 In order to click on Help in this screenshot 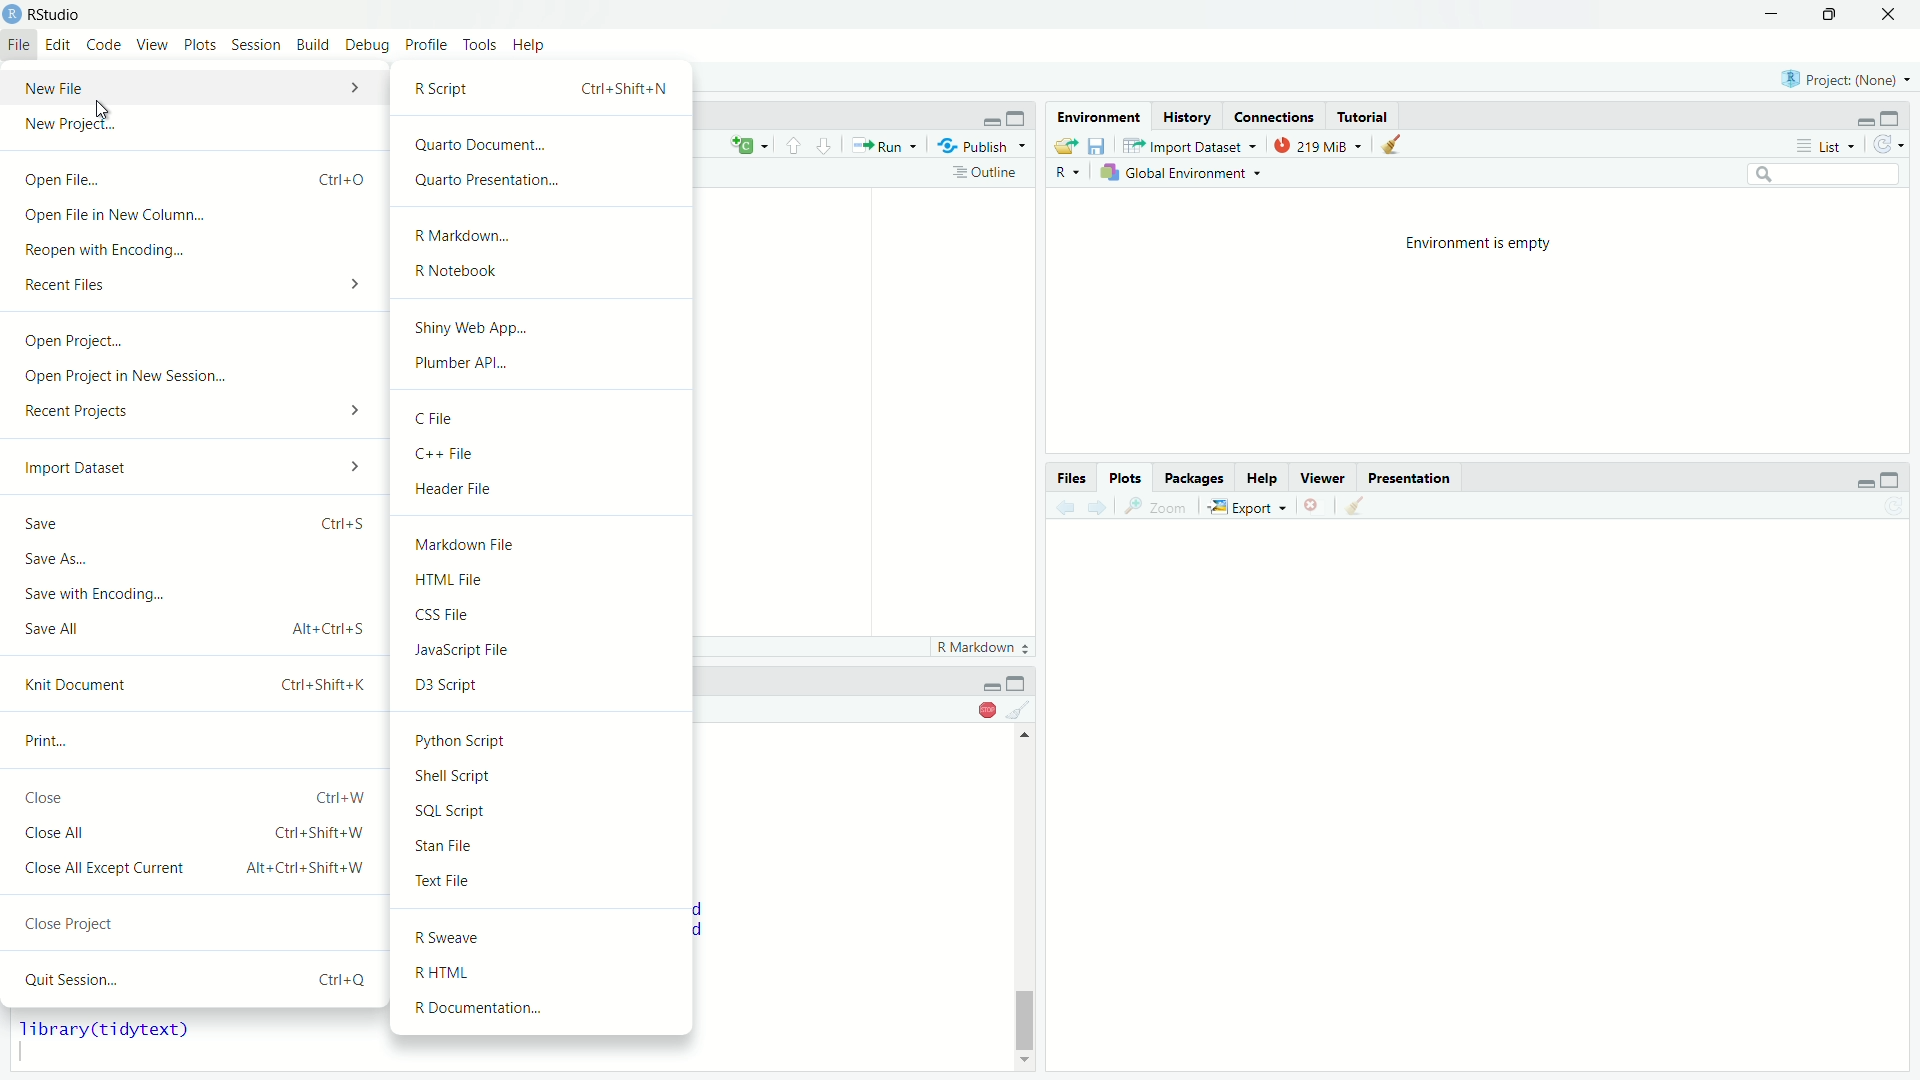, I will do `click(529, 45)`.